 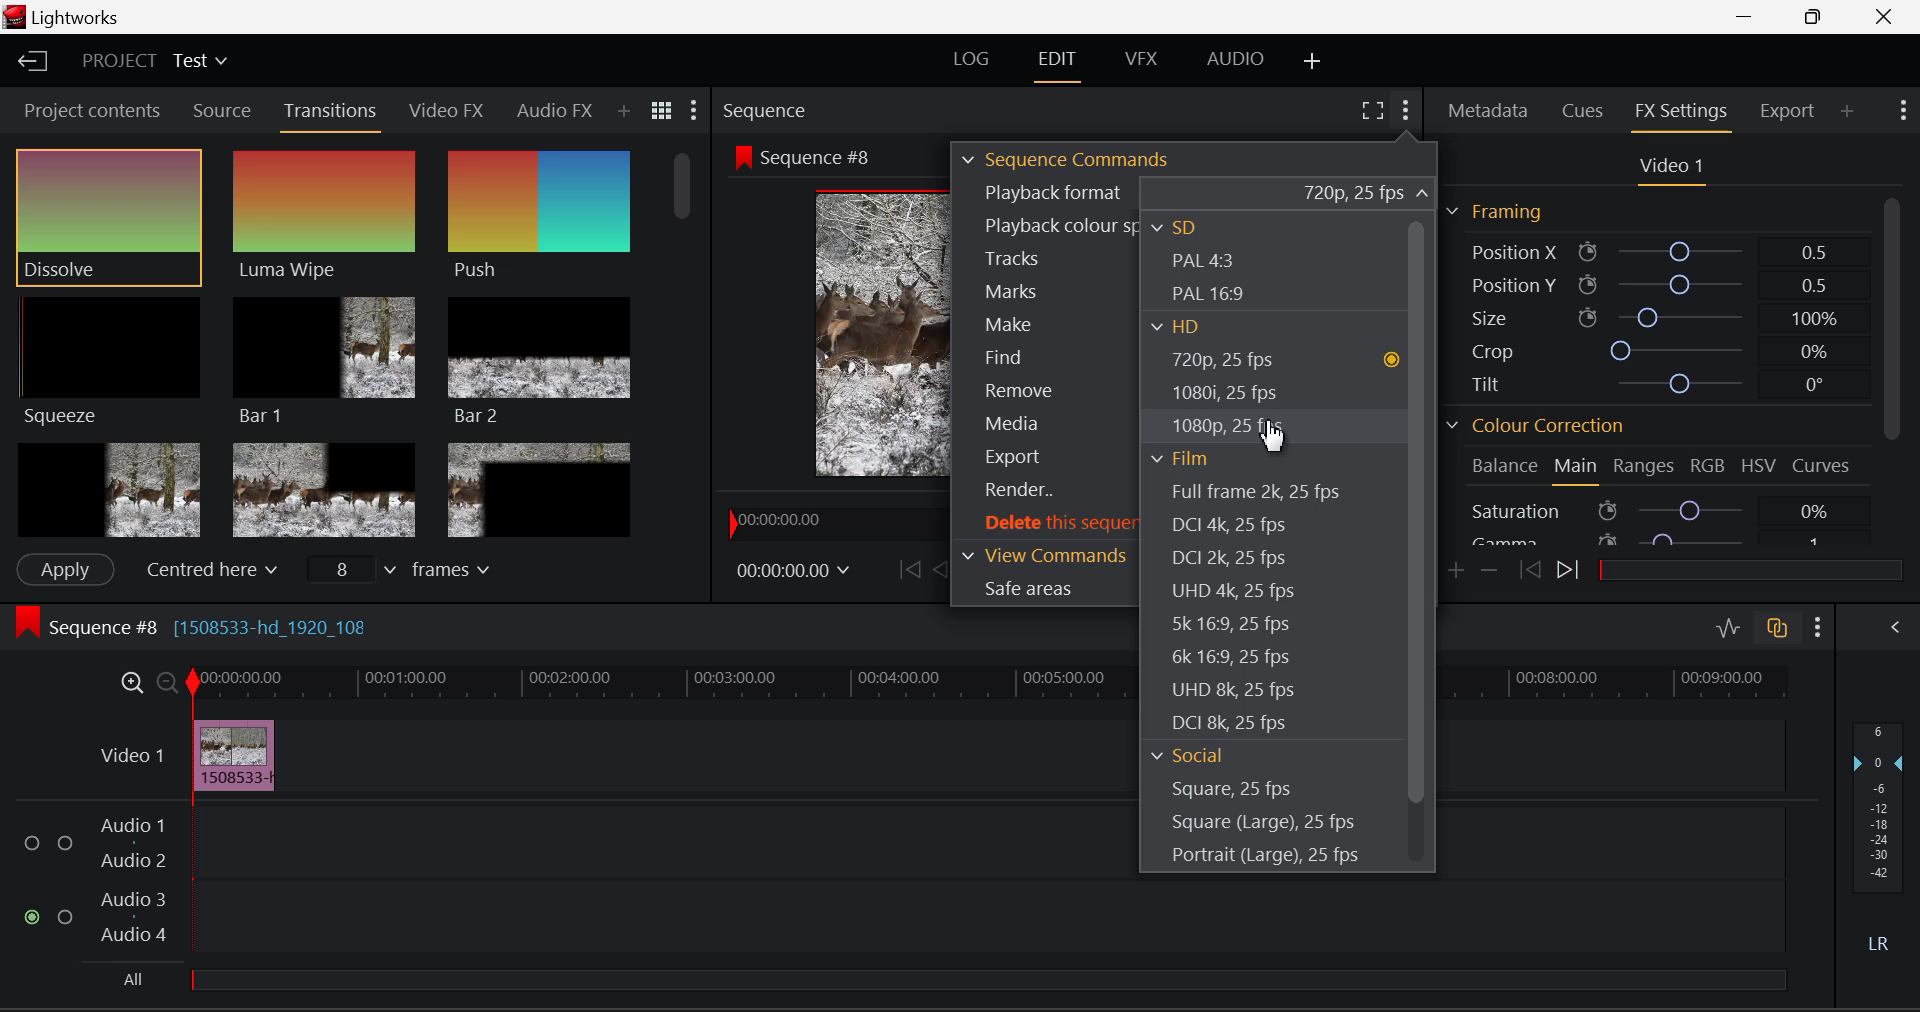 I want to click on Apply, so click(x=65, y=567).